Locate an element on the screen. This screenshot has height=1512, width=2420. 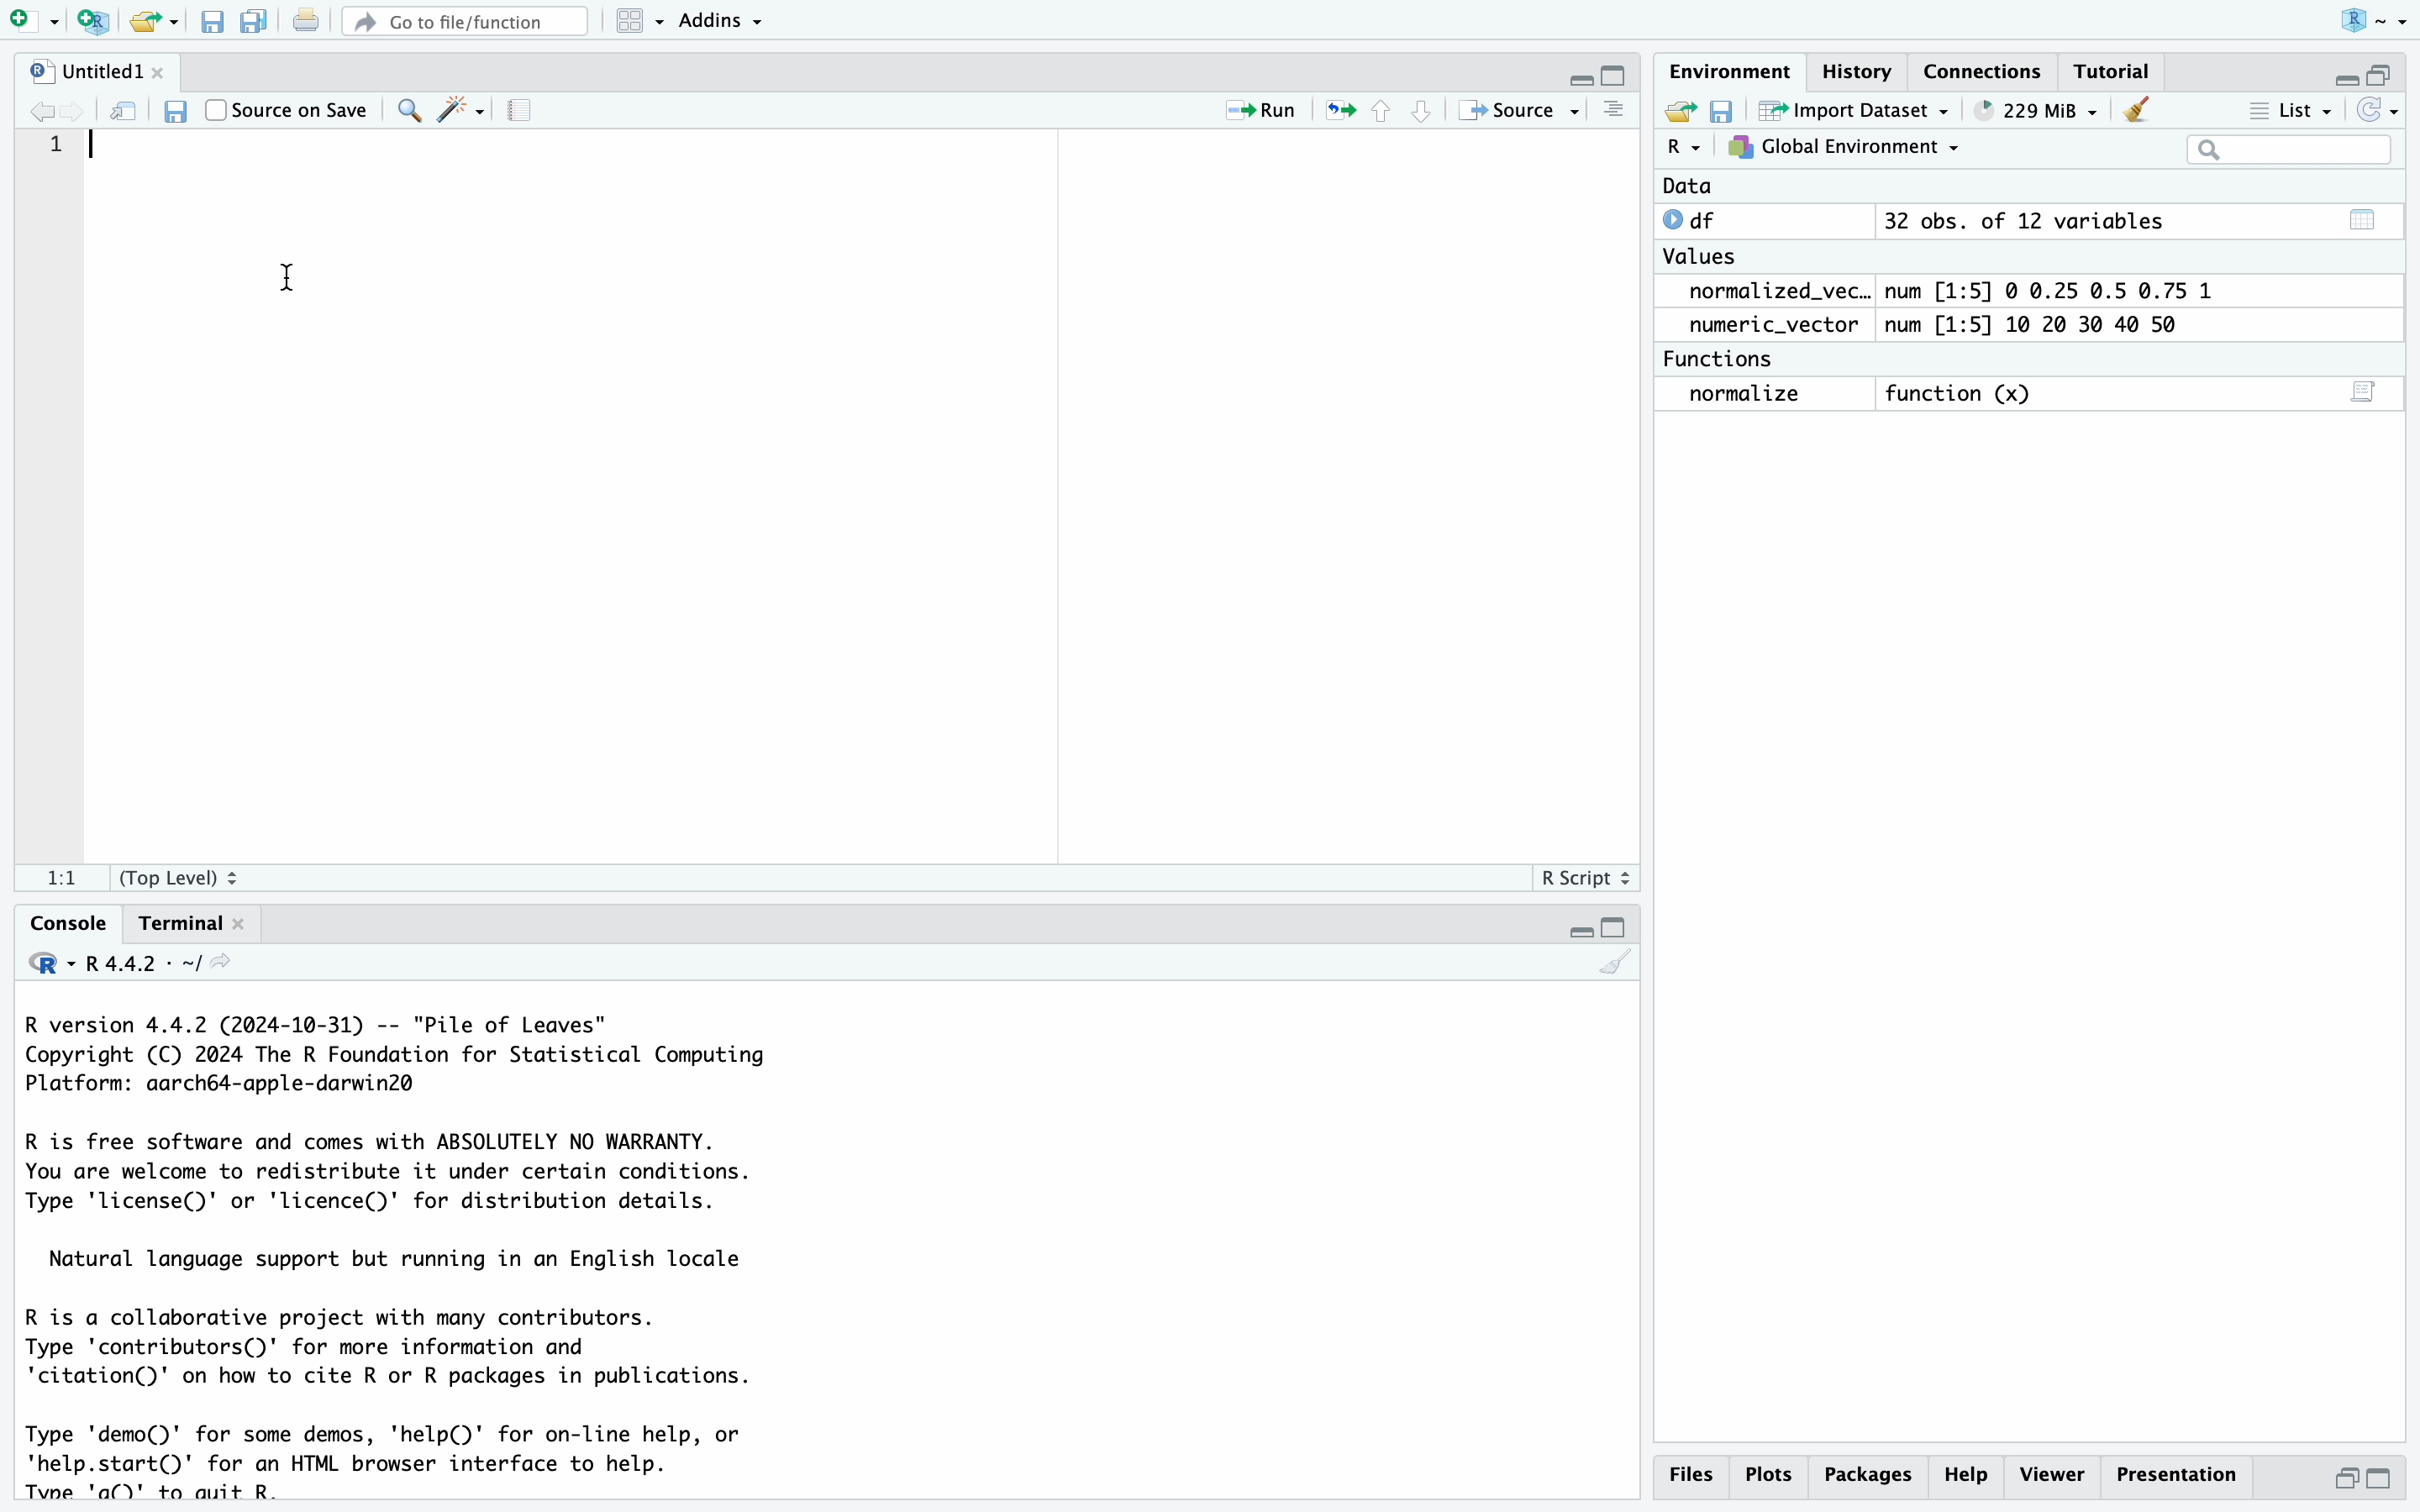
Data
O df 32 obs. of 12 variables
Values
normalized_vec.. num [1:5] @ 0.25 0.5 0.75 1
numeric_vector num [1:5] 10 20 30 40 50
Functions
normalize function (x) is located at coordinates (1934, 297).